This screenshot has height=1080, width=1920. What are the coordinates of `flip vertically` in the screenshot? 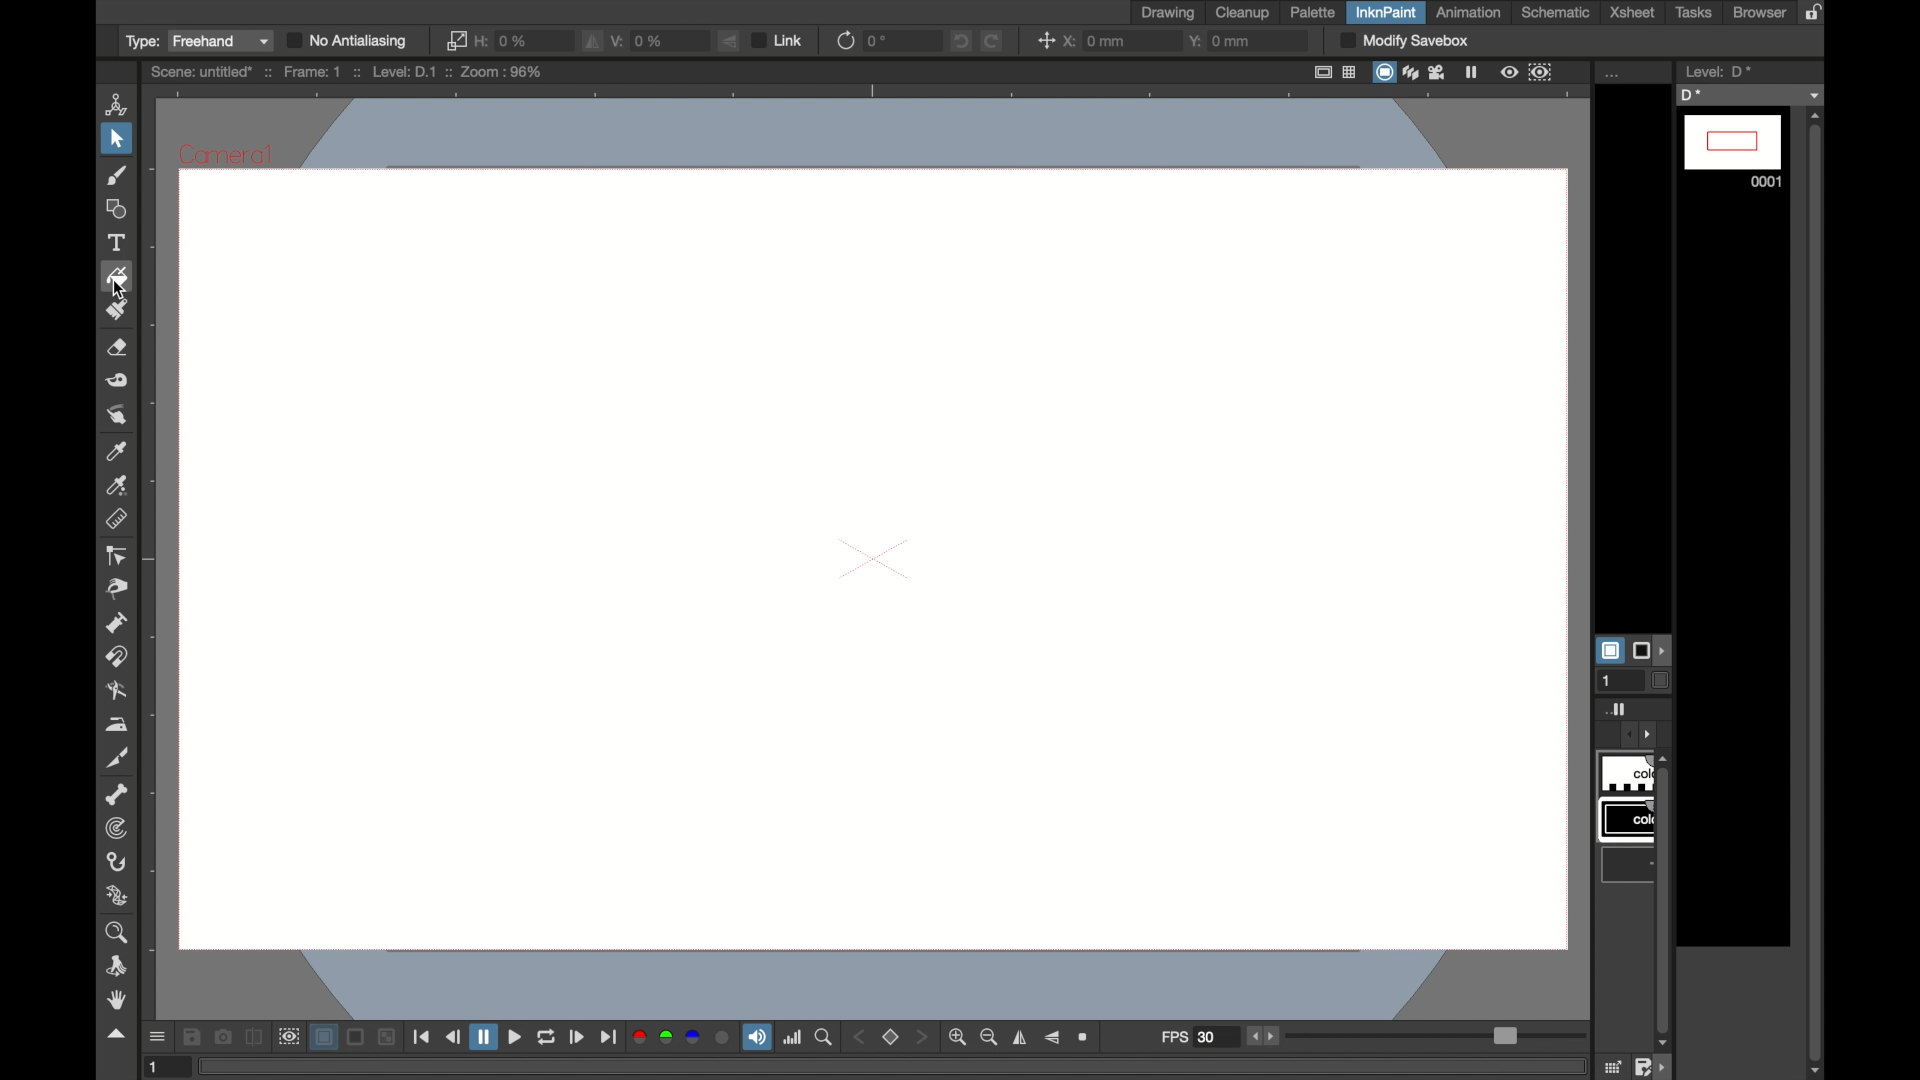 It's located at (1050, 1038).